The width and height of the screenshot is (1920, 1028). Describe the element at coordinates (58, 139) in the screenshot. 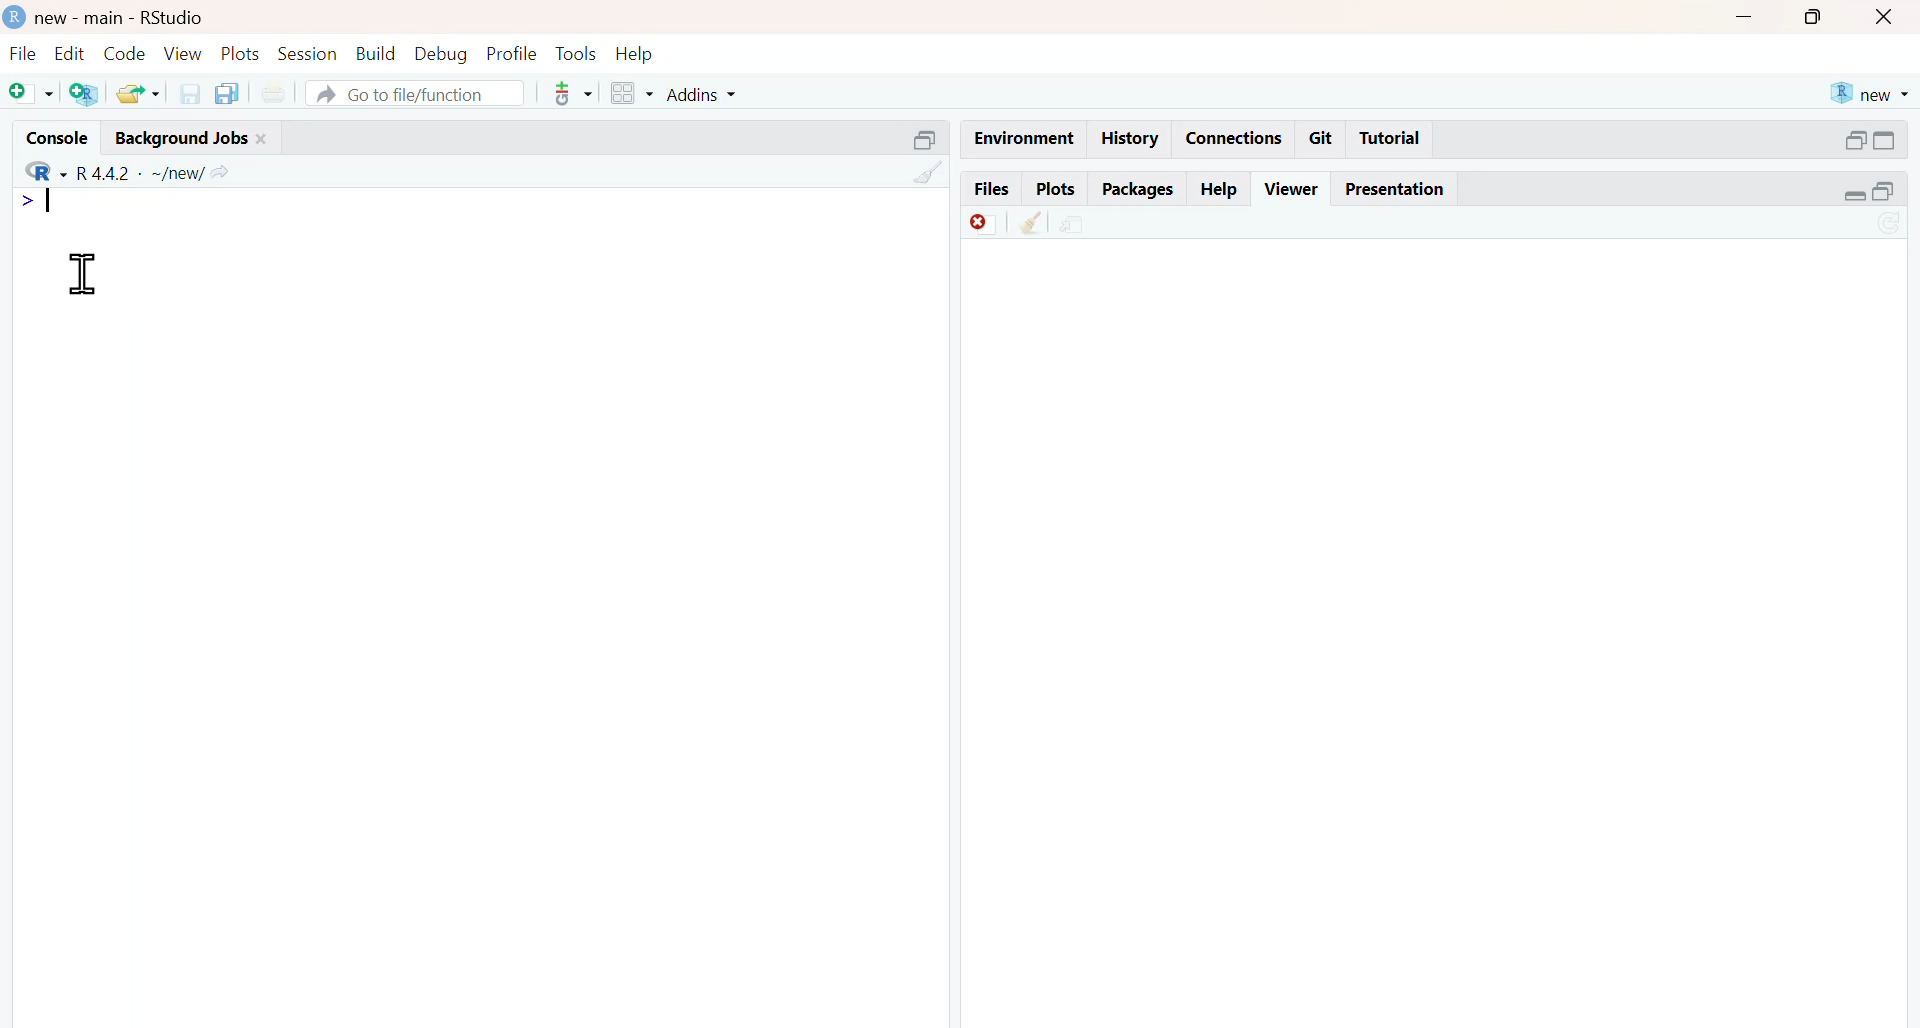

I see `console` at that location.